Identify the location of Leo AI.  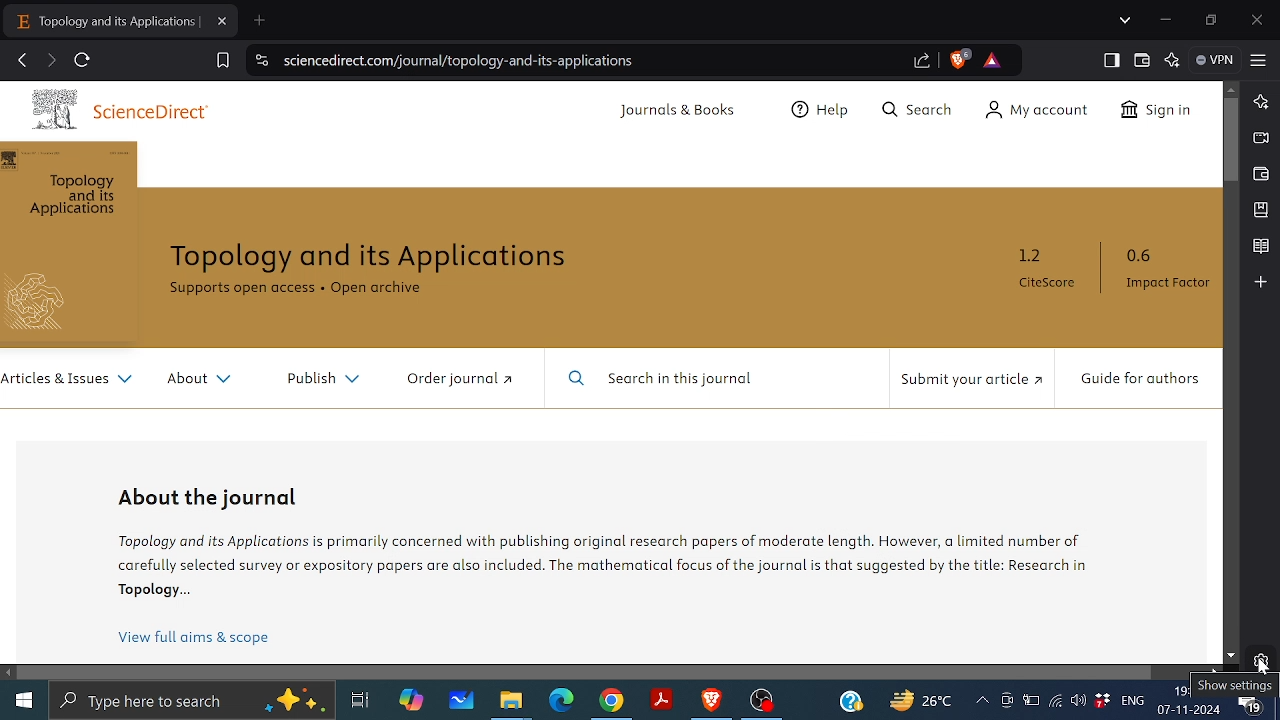
(1172, 59).